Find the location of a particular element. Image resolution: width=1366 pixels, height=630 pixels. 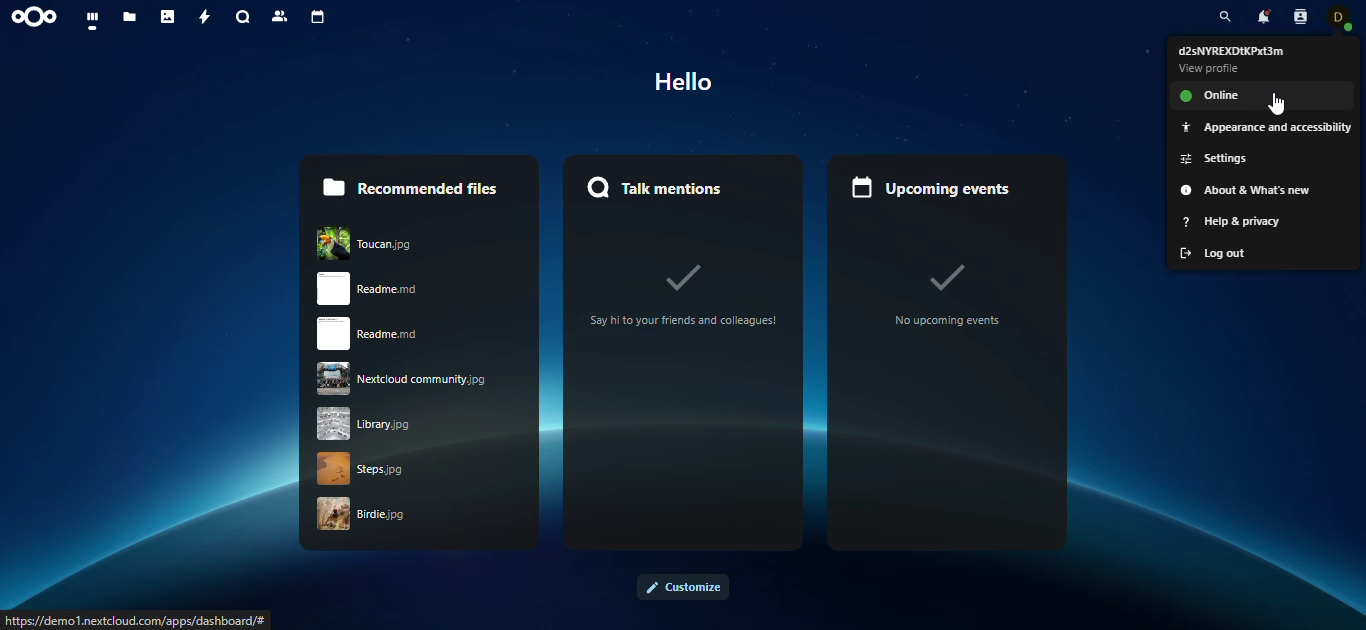

activity is located at coordinates (207, 18).